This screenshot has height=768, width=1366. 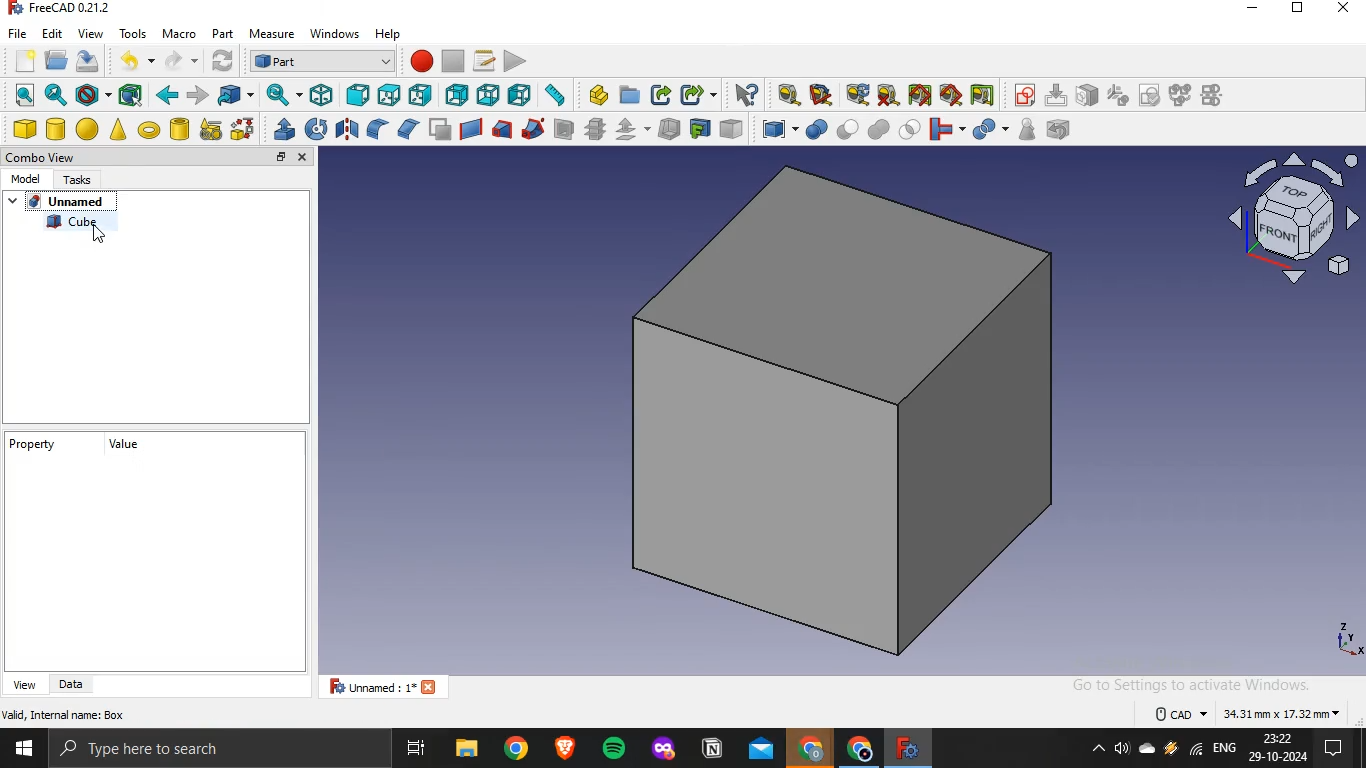 I want to click on defeaturing, so click(x=1063, y=129).